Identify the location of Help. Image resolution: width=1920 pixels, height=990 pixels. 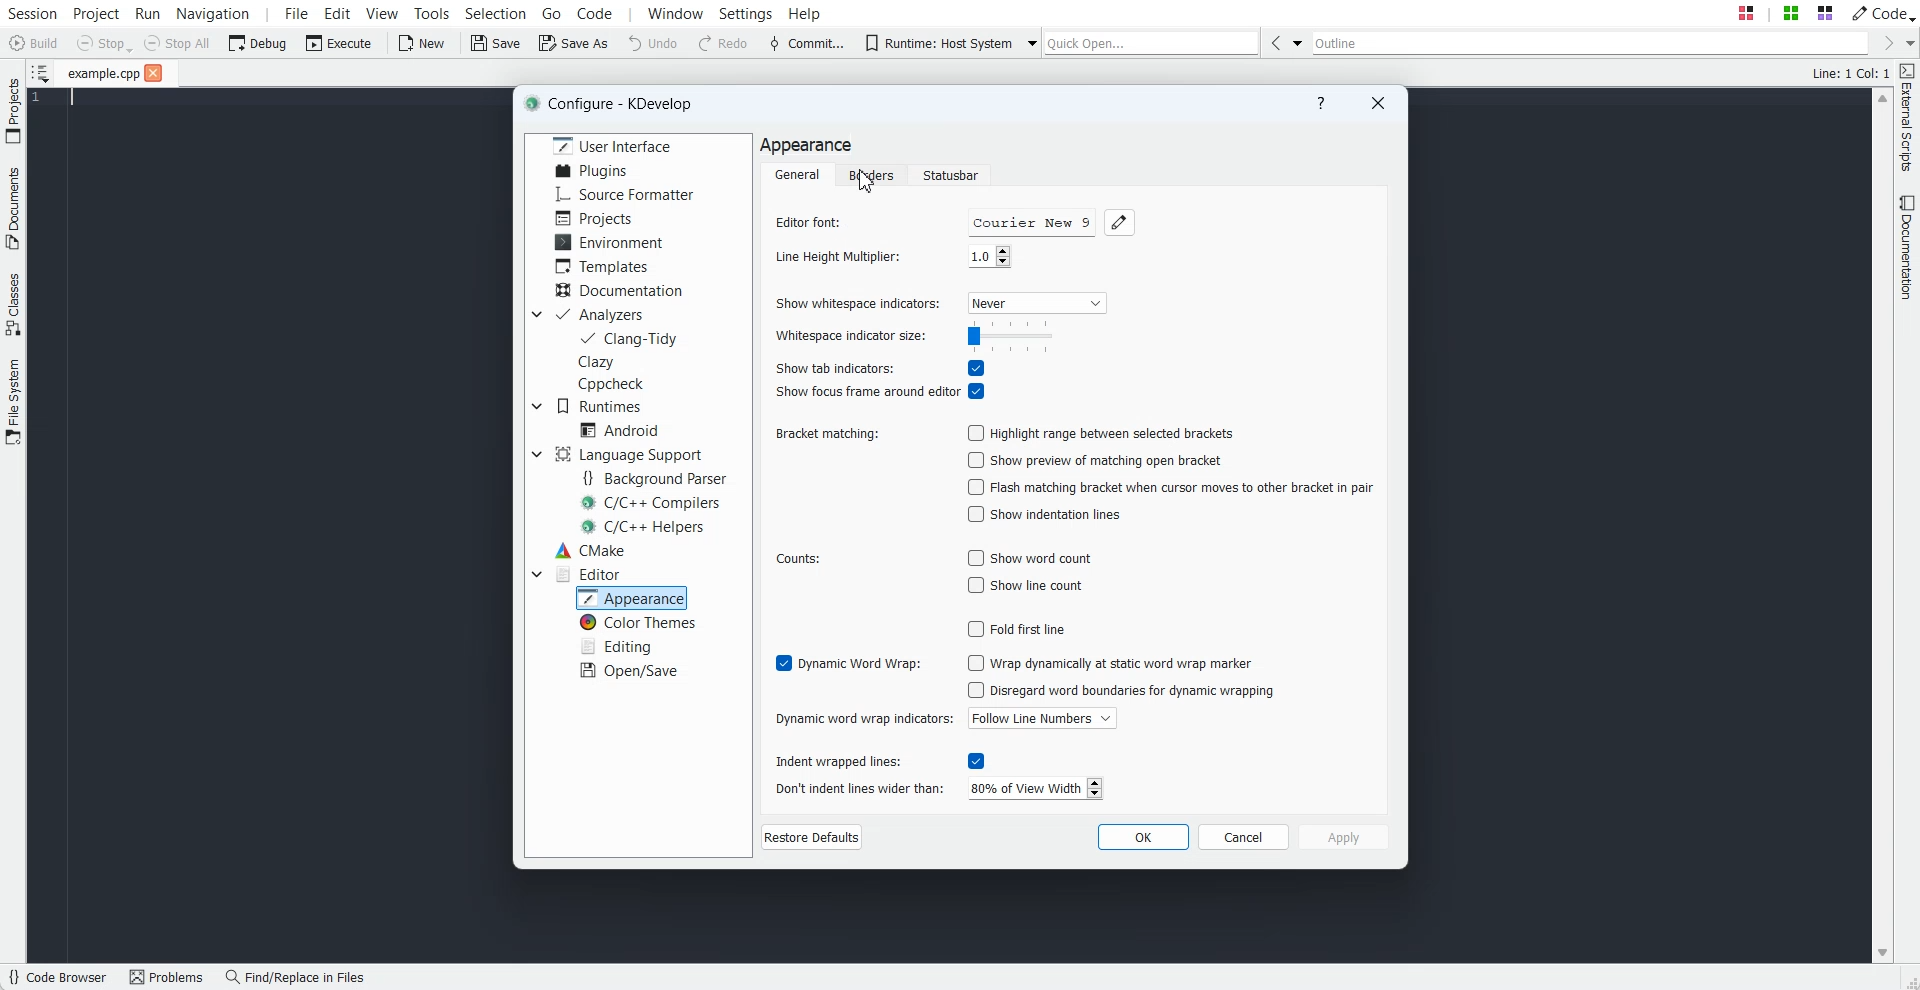
(1321, 102).